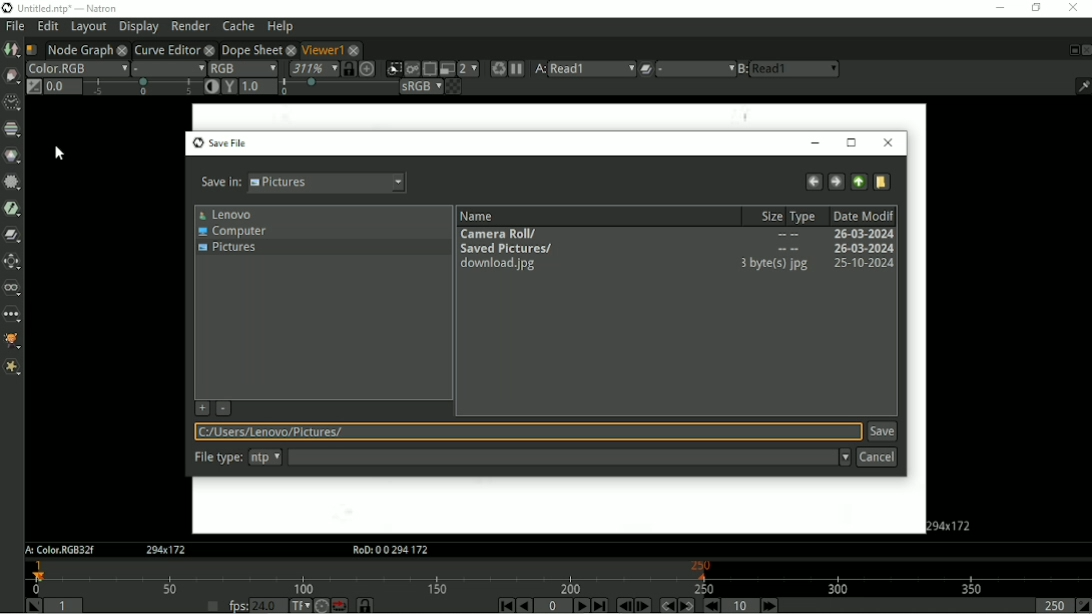 The height and width of the screenshot is (614, 1092). What do you see at coordinates (364, 606) in the screenshot?
I see `Timeline frame range` at bounding box center [364, 606].